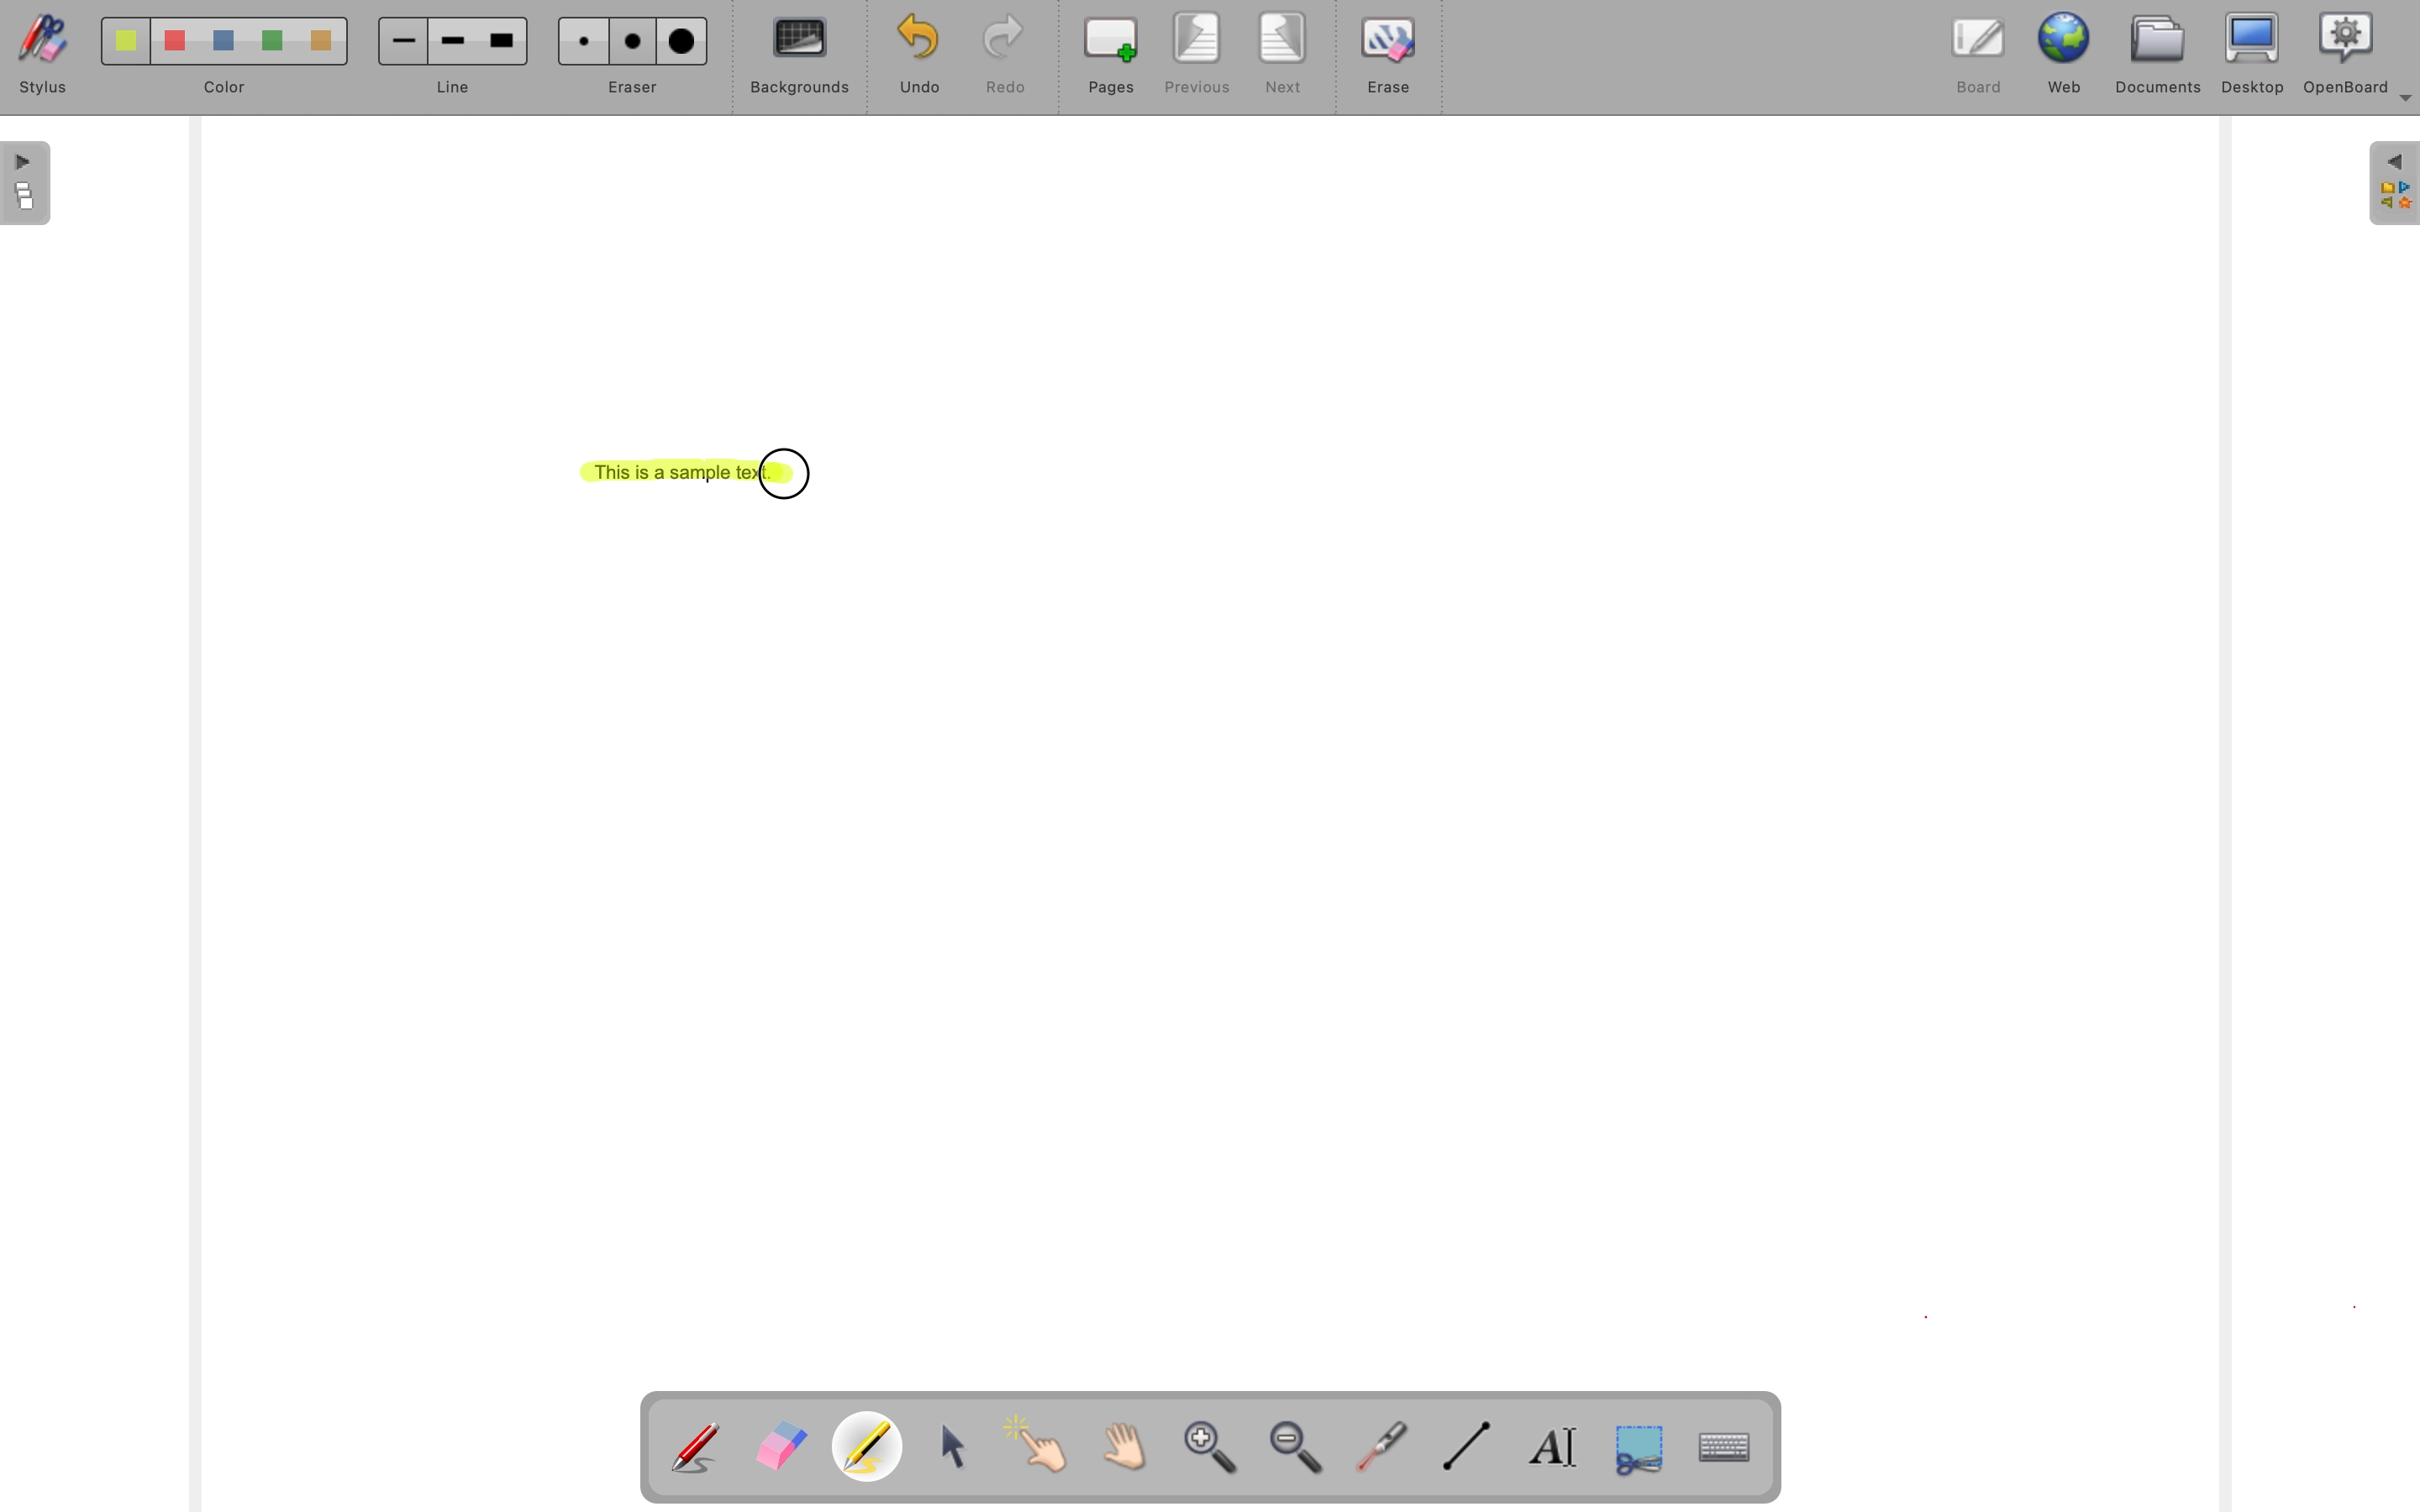  What do you see at coordinates (670, 472) in the screenshot?
I see `This is a sample text` at bounding box center [670, 472].